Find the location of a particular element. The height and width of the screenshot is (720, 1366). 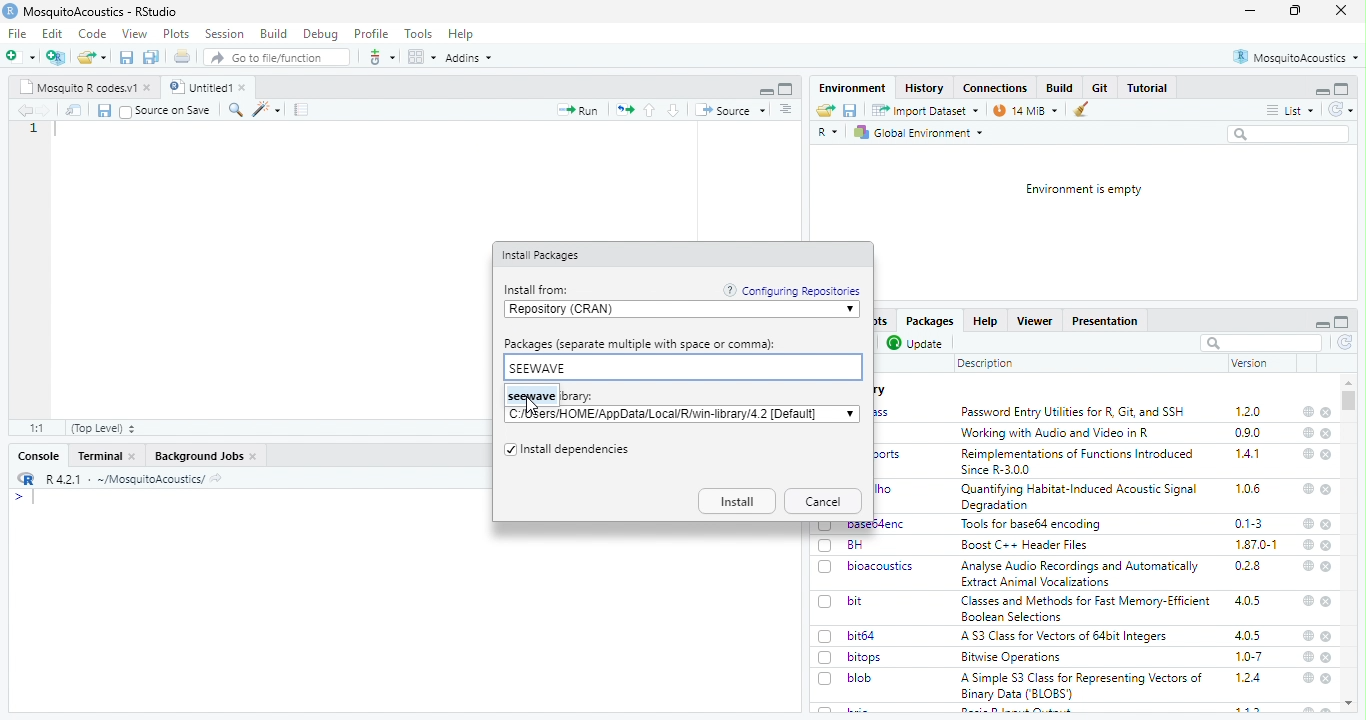

web is located at coordinates (1309, 636).